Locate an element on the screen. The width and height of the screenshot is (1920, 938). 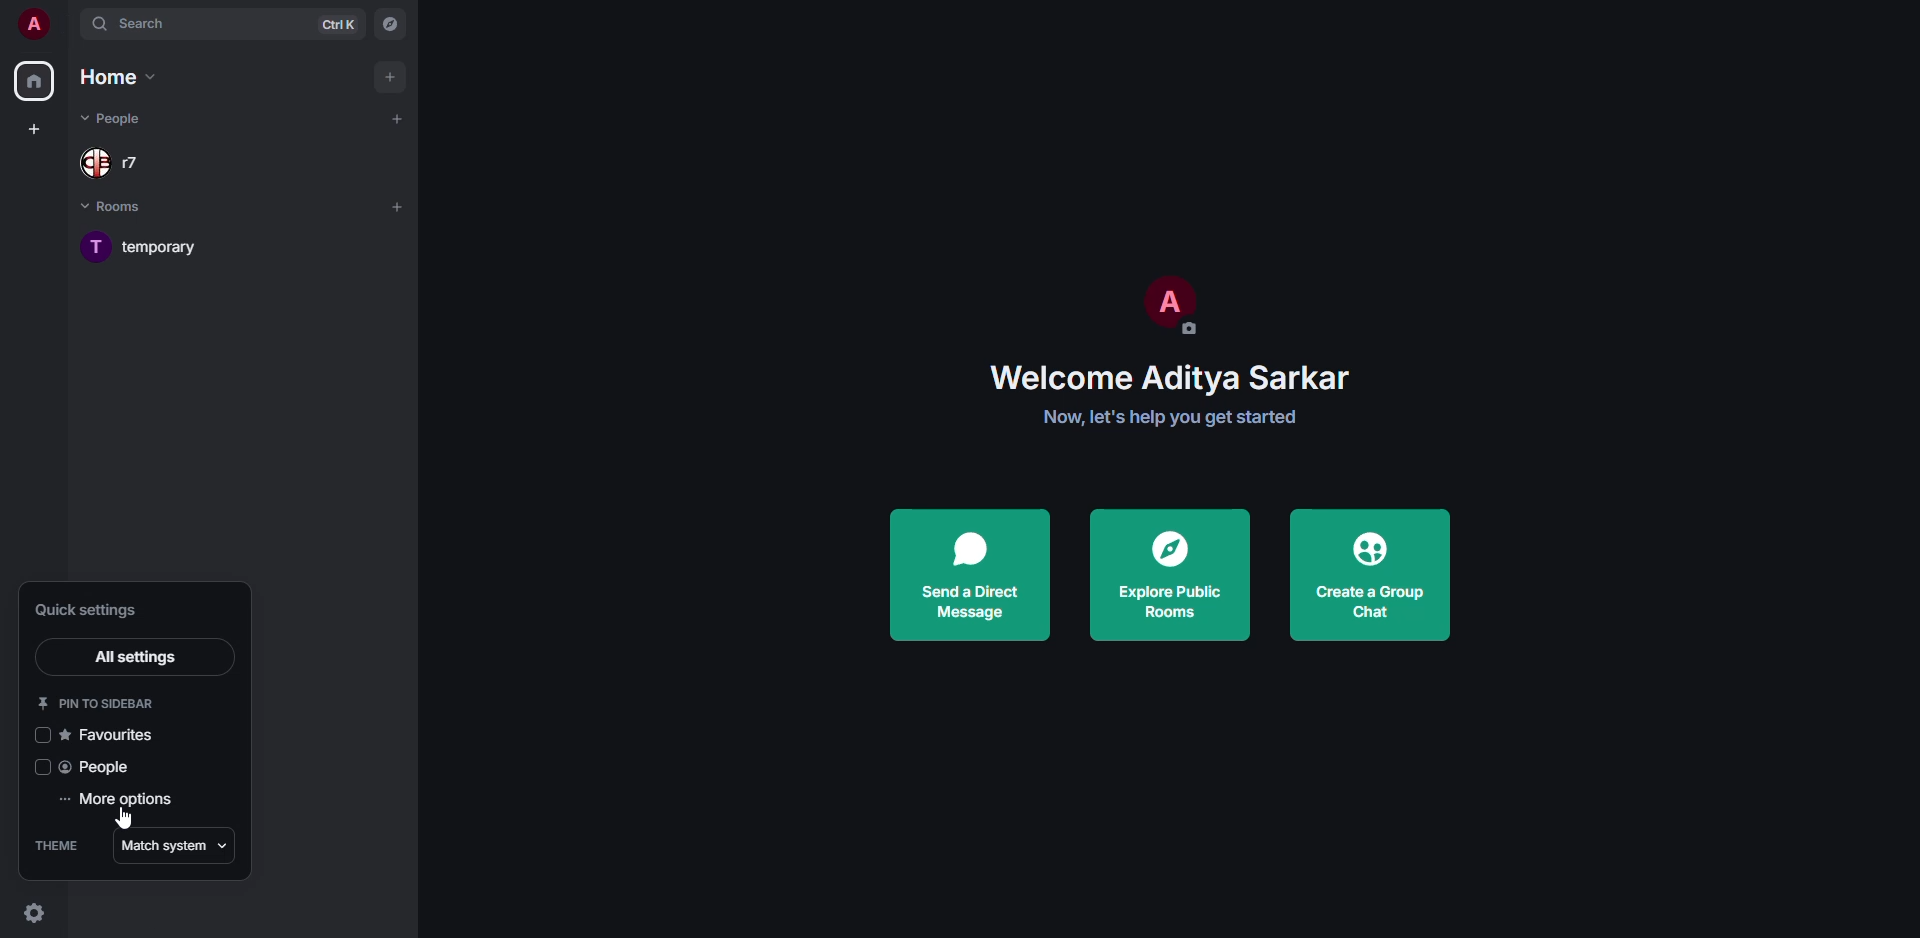
click to enable is located at coordinates (39, 767).